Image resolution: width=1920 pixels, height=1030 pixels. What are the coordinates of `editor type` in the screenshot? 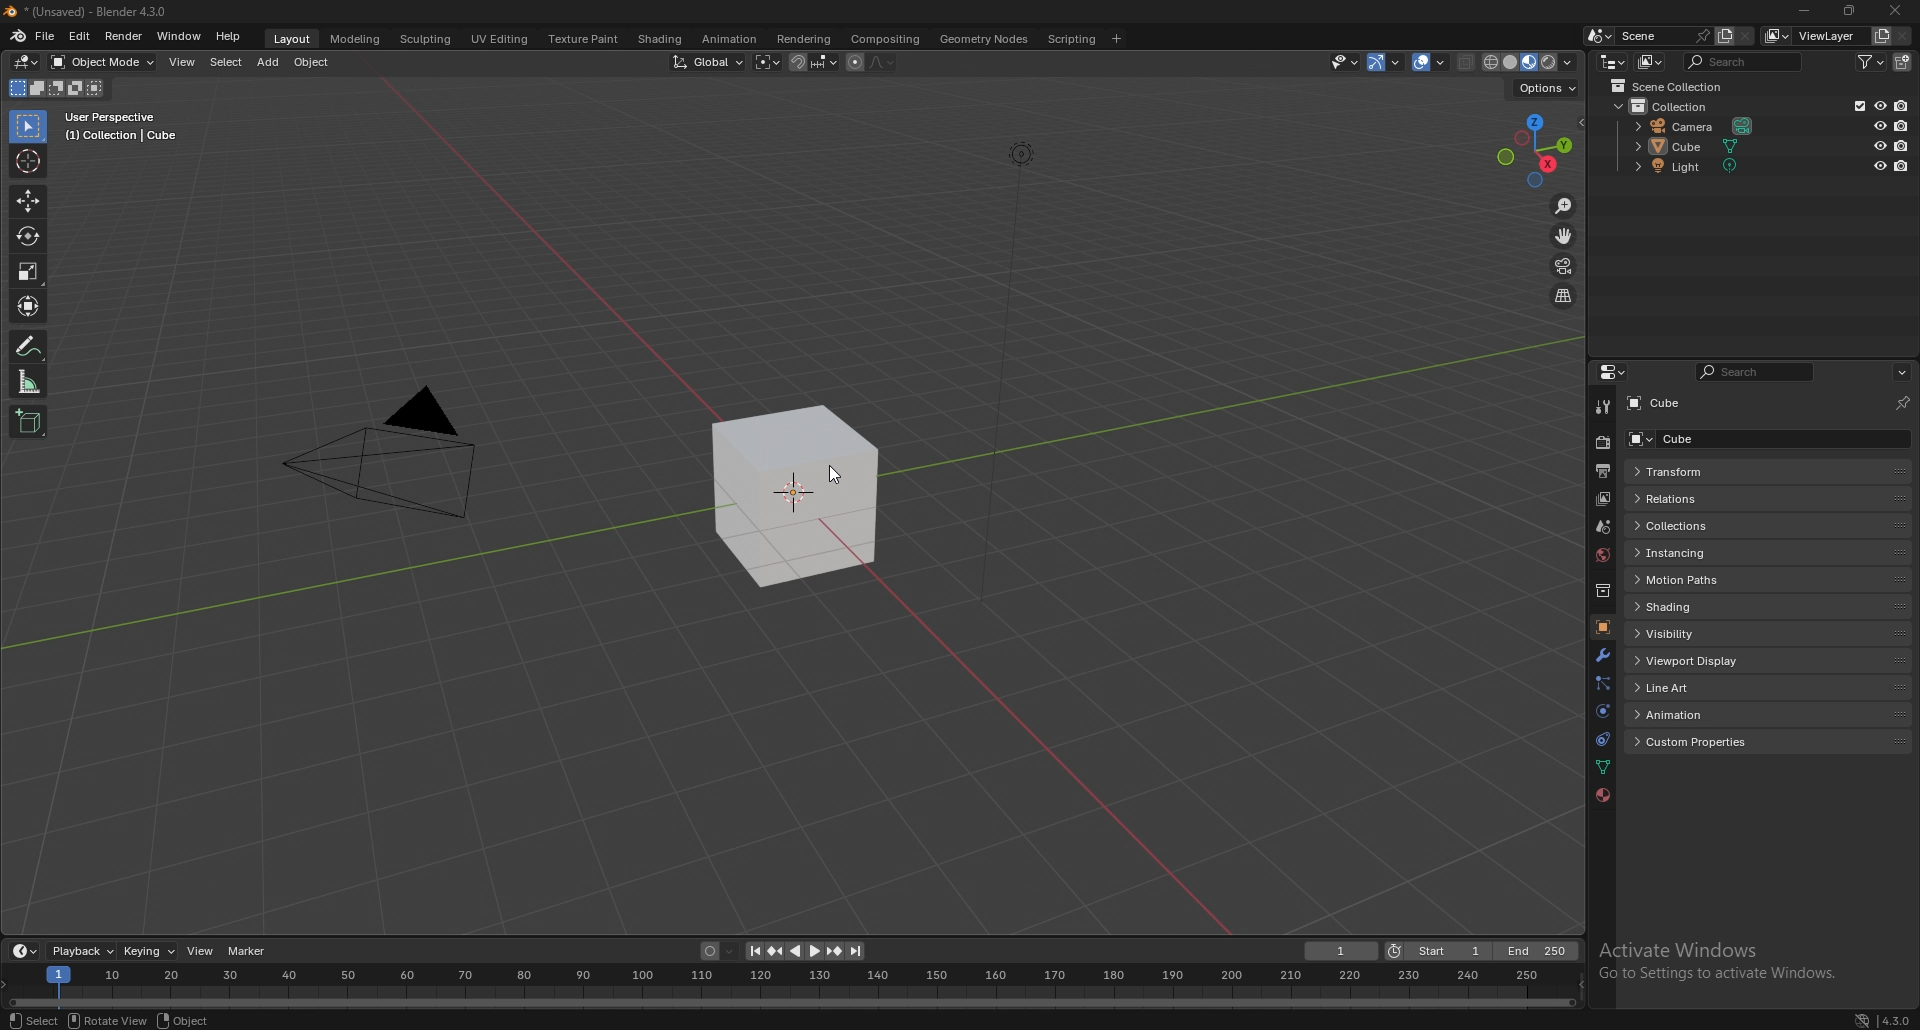 It's located at (1615, 373).